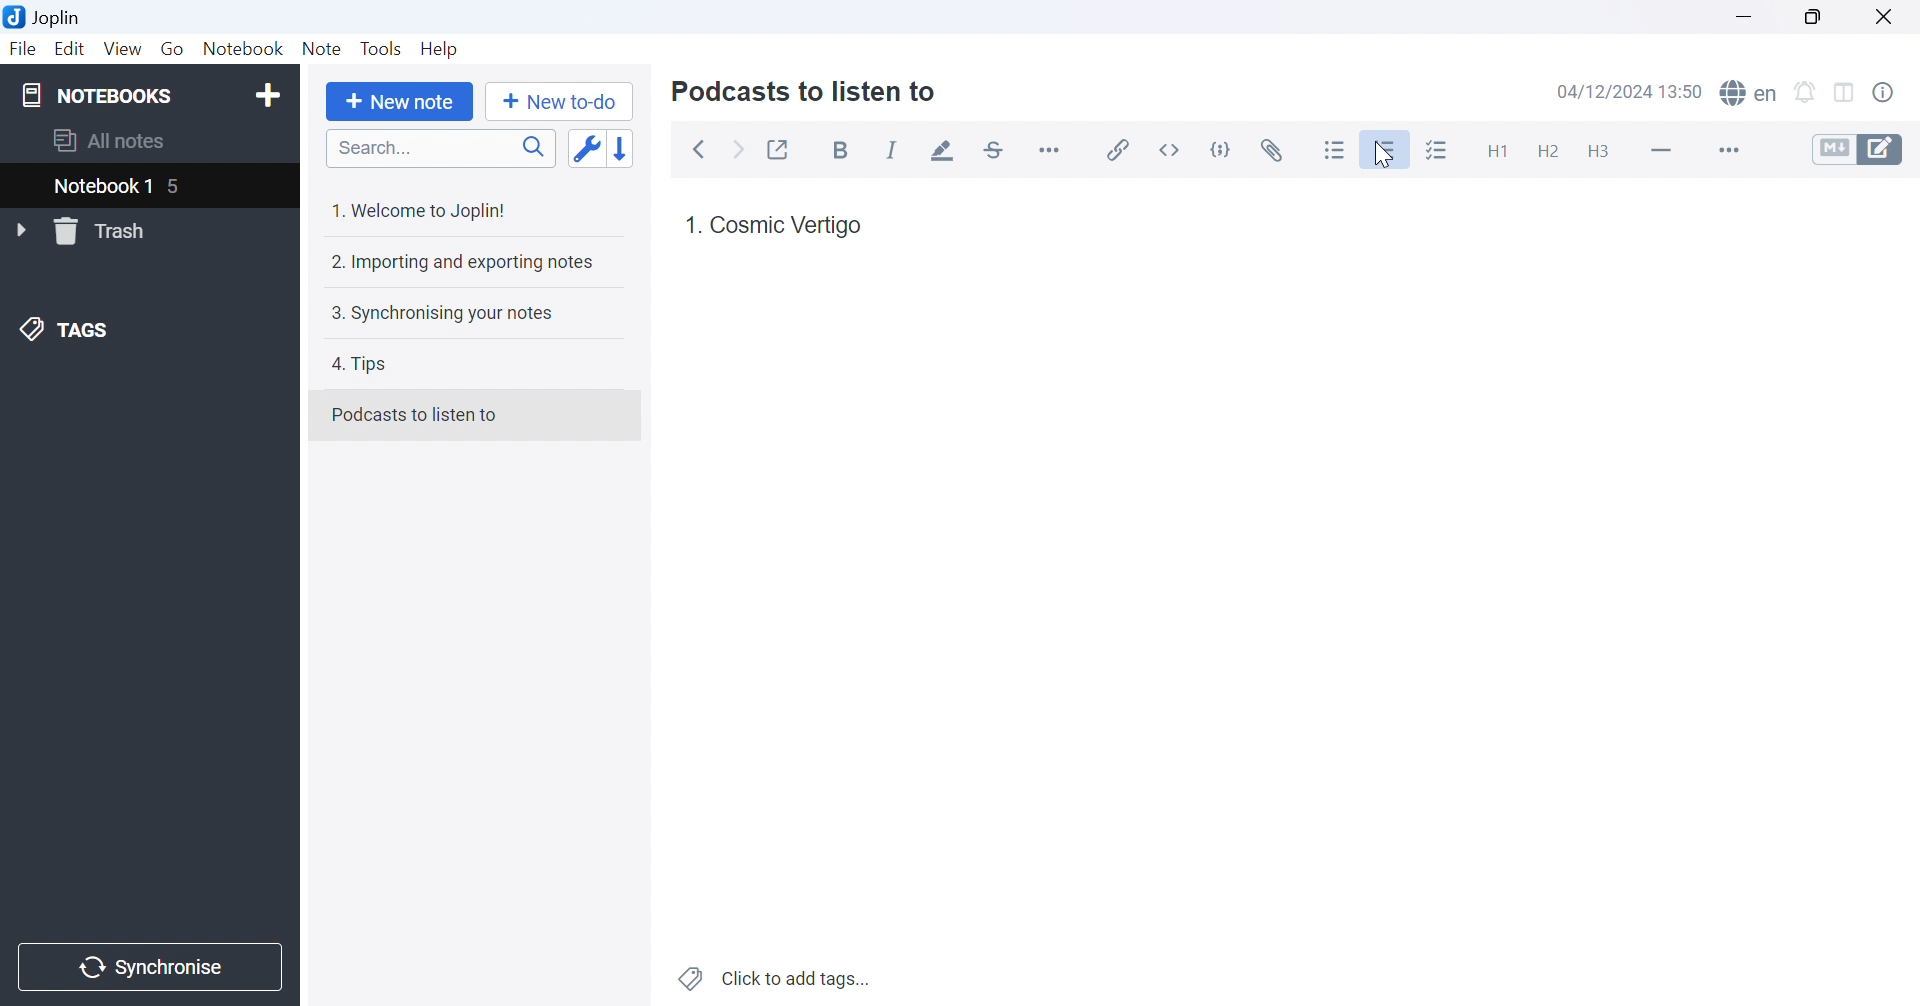  I want to click on Heading 2, so click(1547, 149).